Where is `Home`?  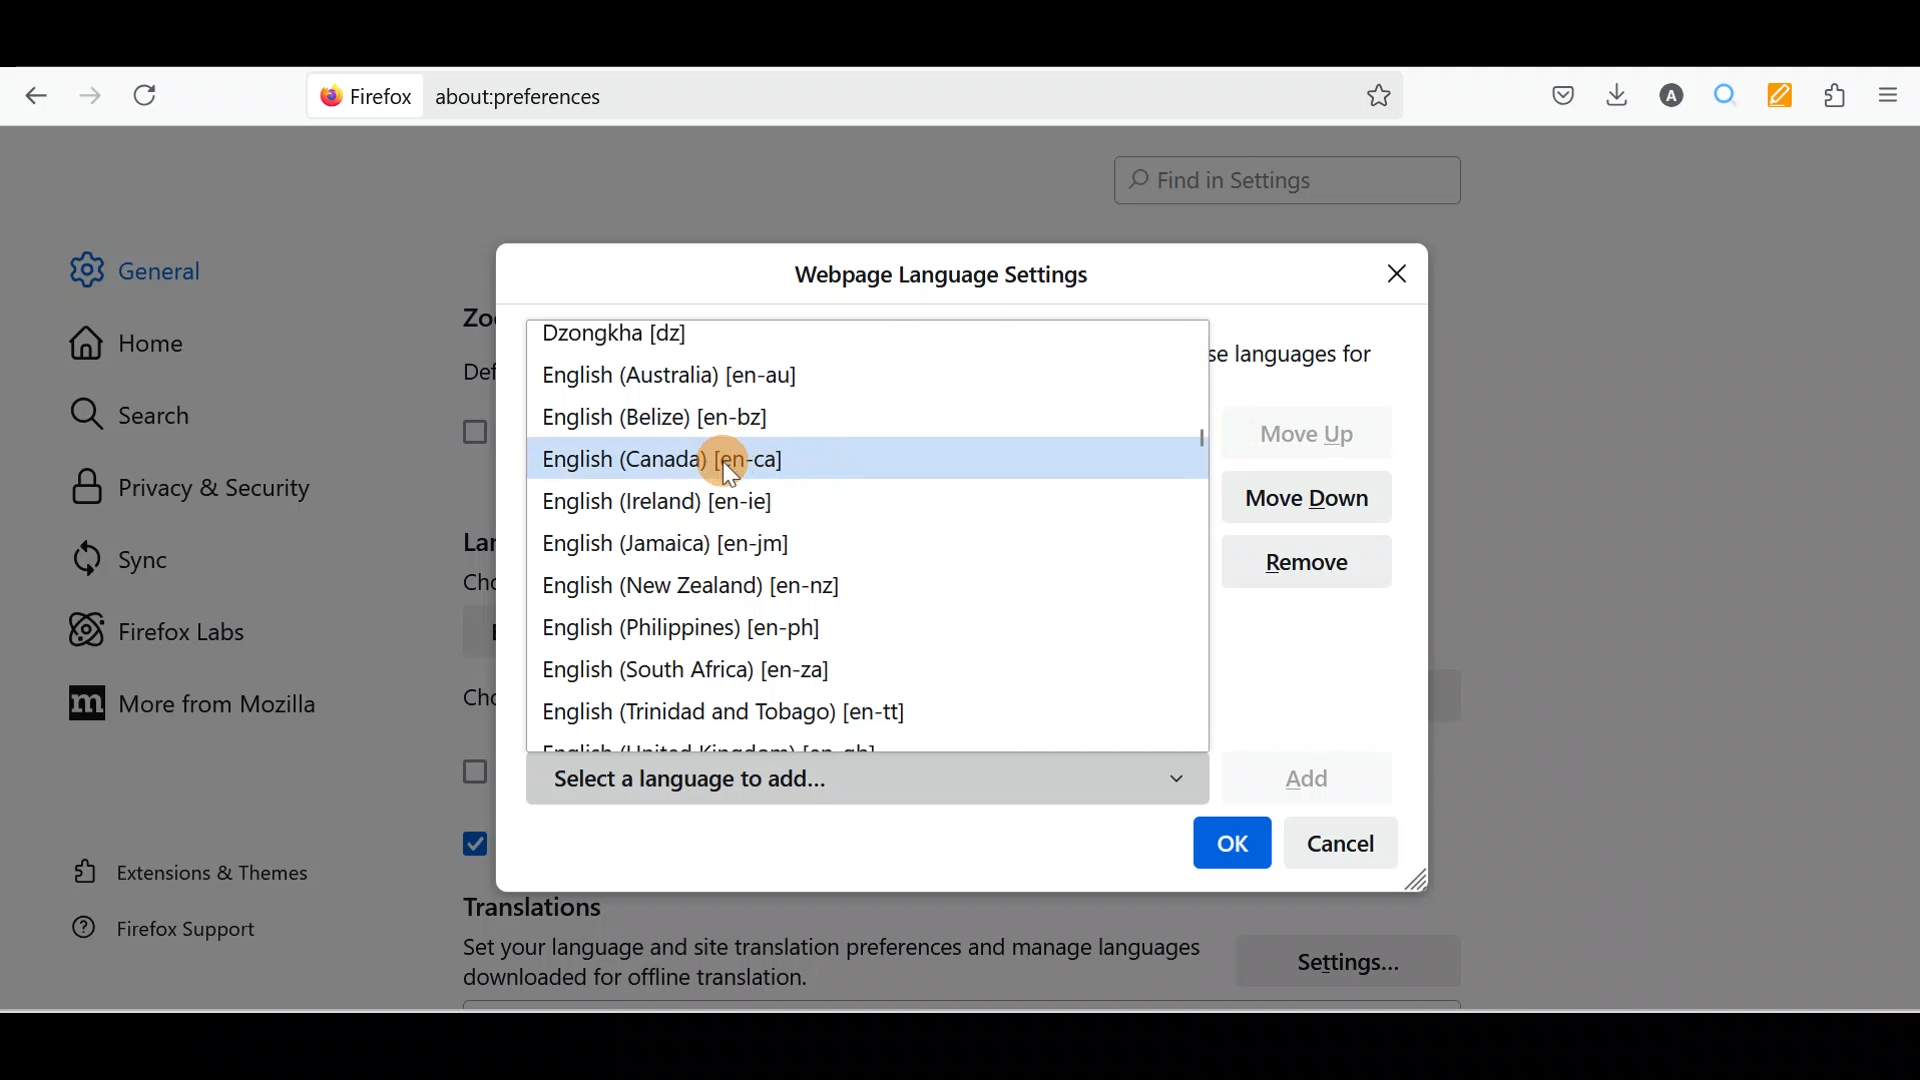 Home is located at coordinates (143, 348).